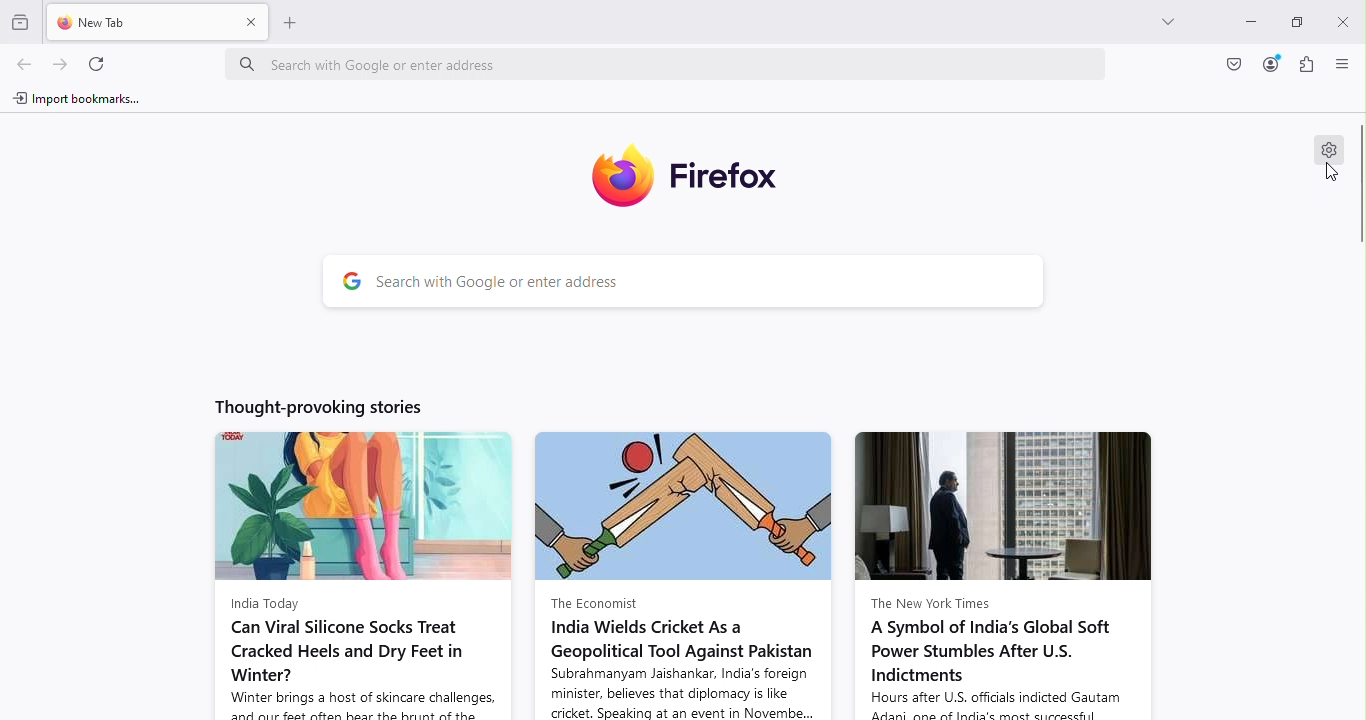  What do you see at coordinates (1289, 22) in the screenshot?
I see `Maximize` at bounding box center [1289, 22].